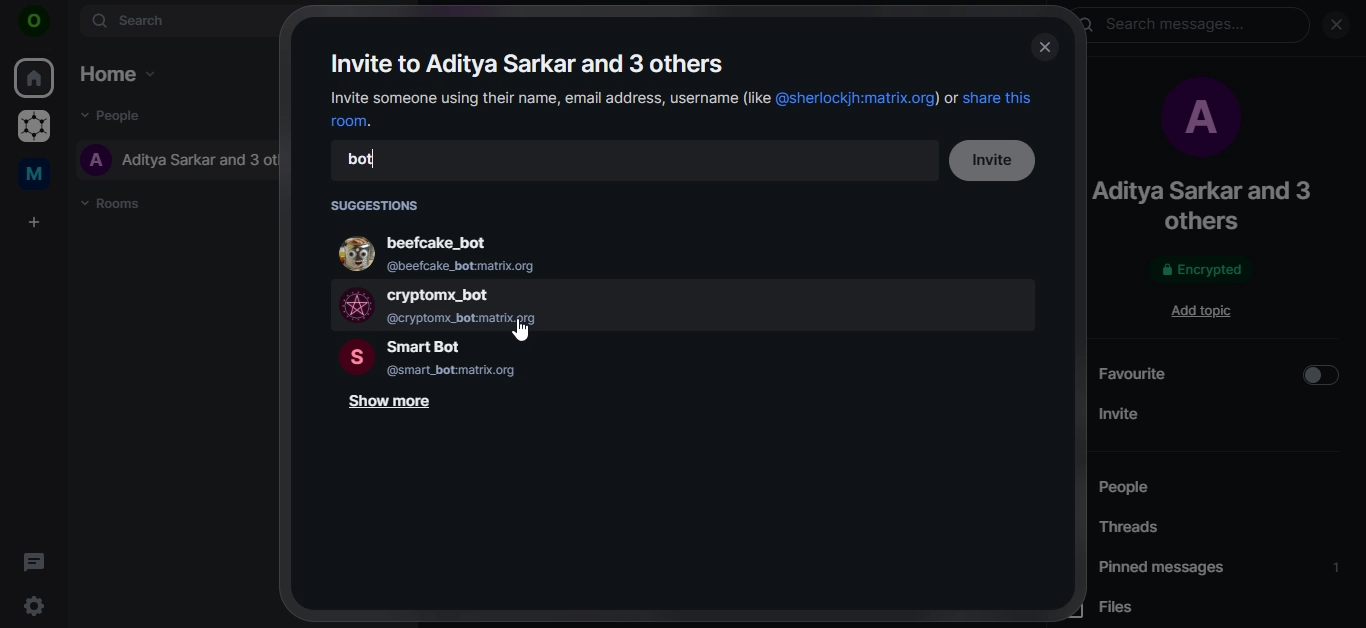 This screenshot has width=1366, height=628. Describe the element at coordinates (115, 202) in the screenshot. I see `rooms` at that location.